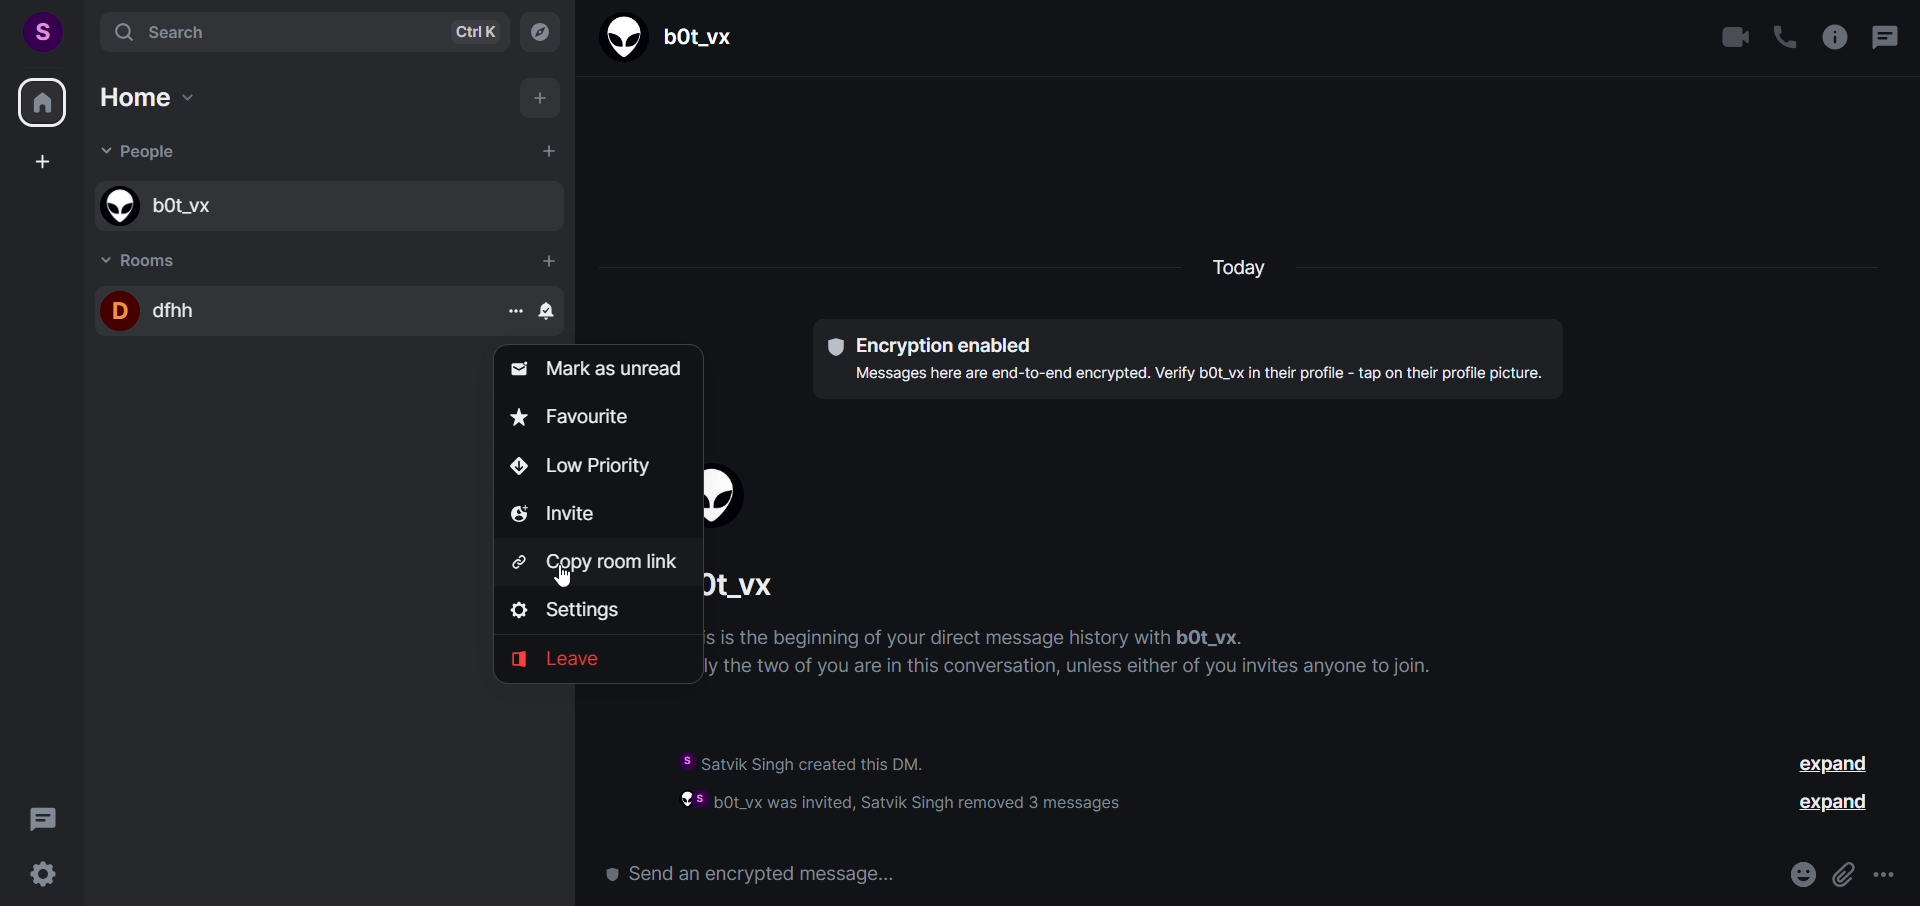 The image size is (1920, 906). Describe the element at coordinates (295, 30) in the screenshot. I see `search` at that location.